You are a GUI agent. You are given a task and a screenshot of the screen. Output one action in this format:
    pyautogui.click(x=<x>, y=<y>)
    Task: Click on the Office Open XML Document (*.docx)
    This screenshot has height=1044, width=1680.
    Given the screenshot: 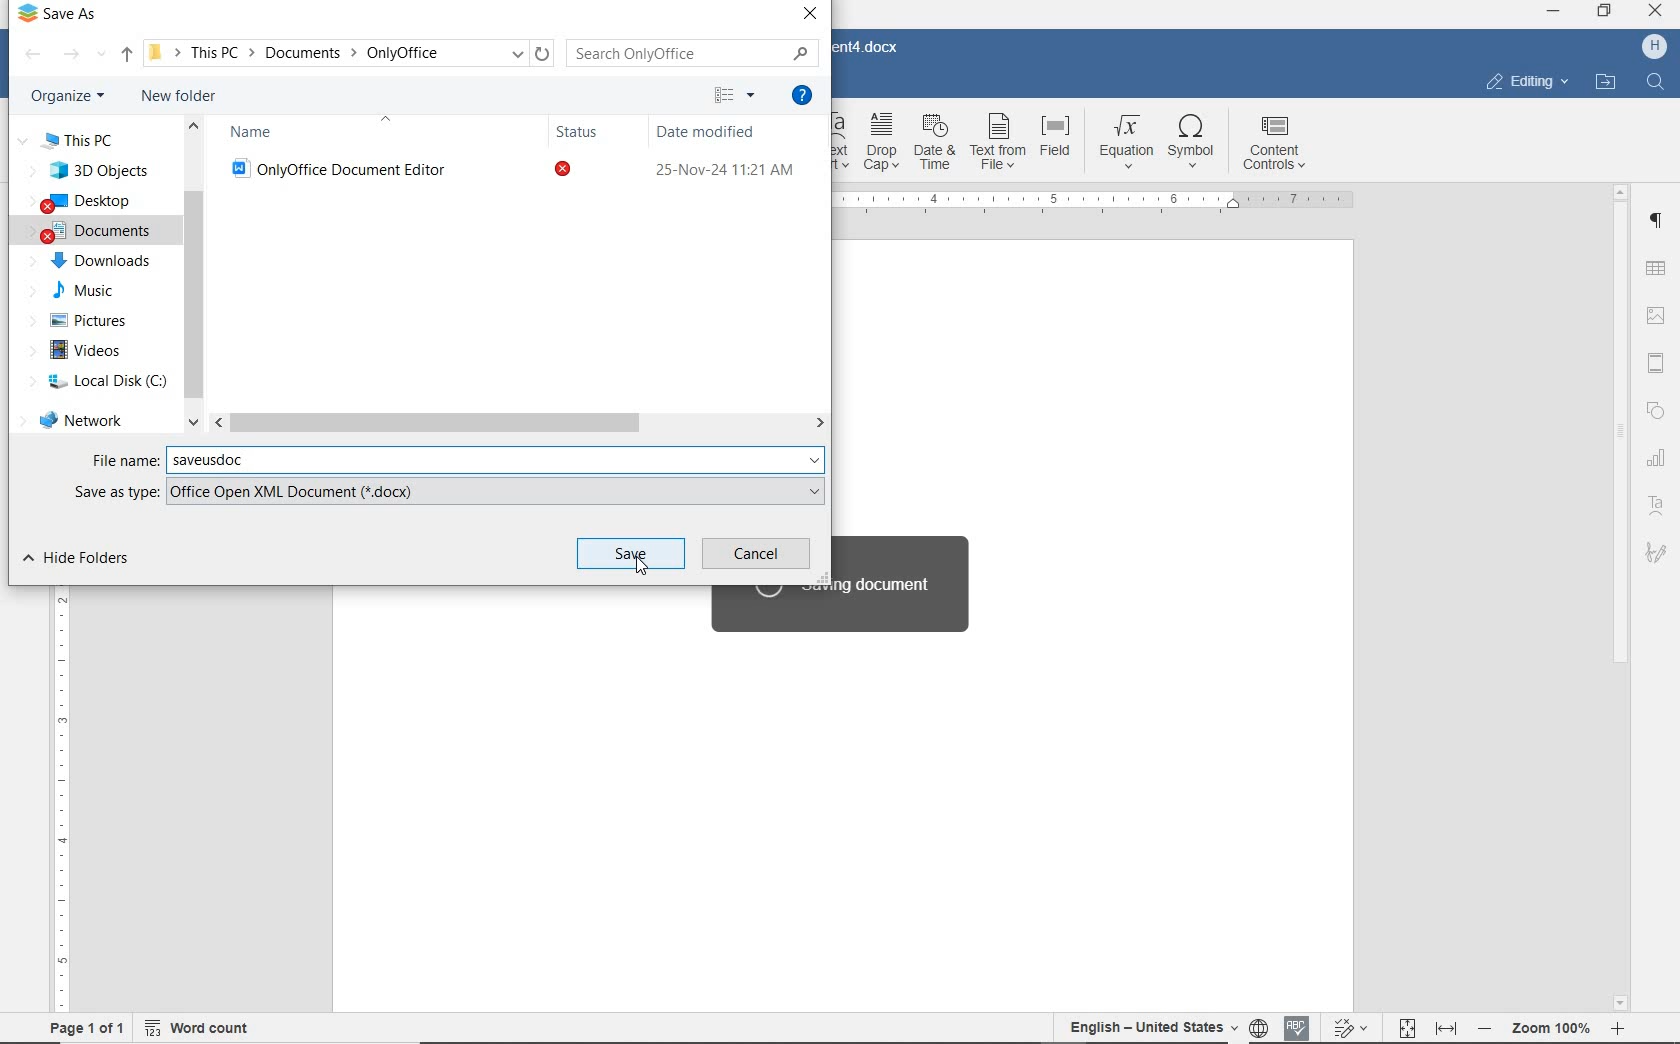 What is the action you would take?
    pyautogui.click(x=448, y=492)
    